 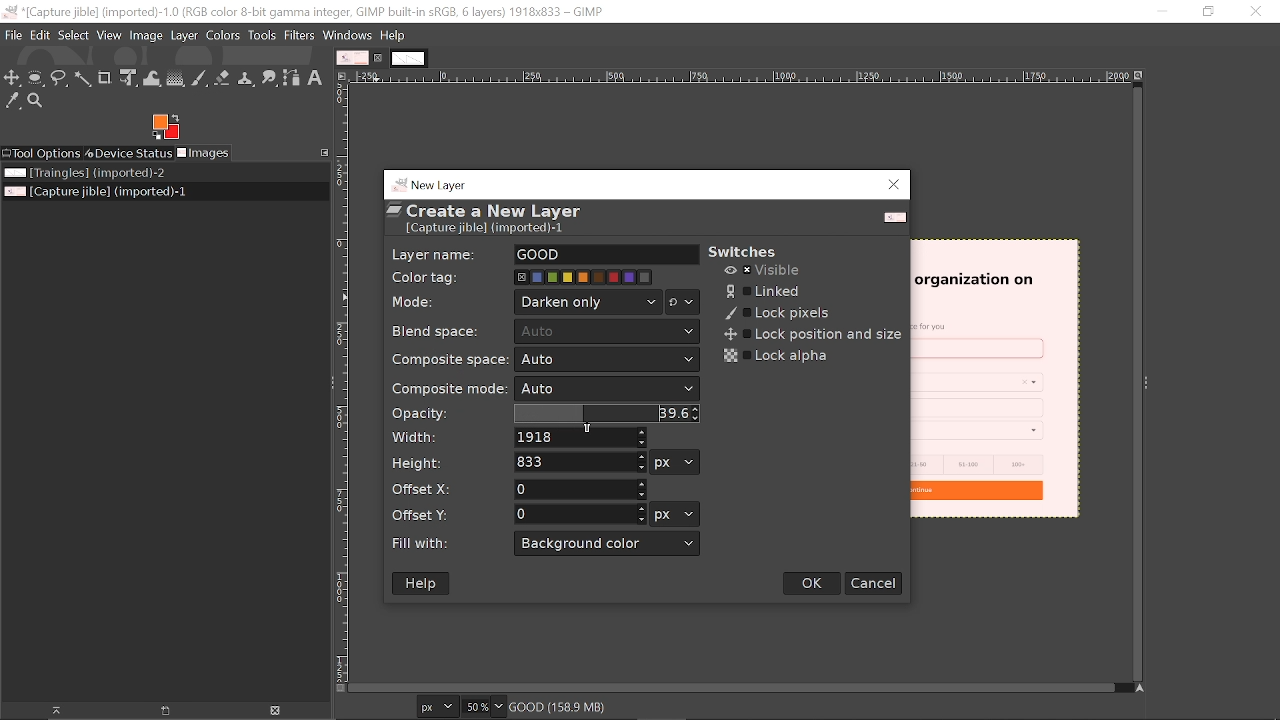 What do you see at coordinates (94, 192) in the screenshot?
I see `Current image file` at bounding box center [94, 192].